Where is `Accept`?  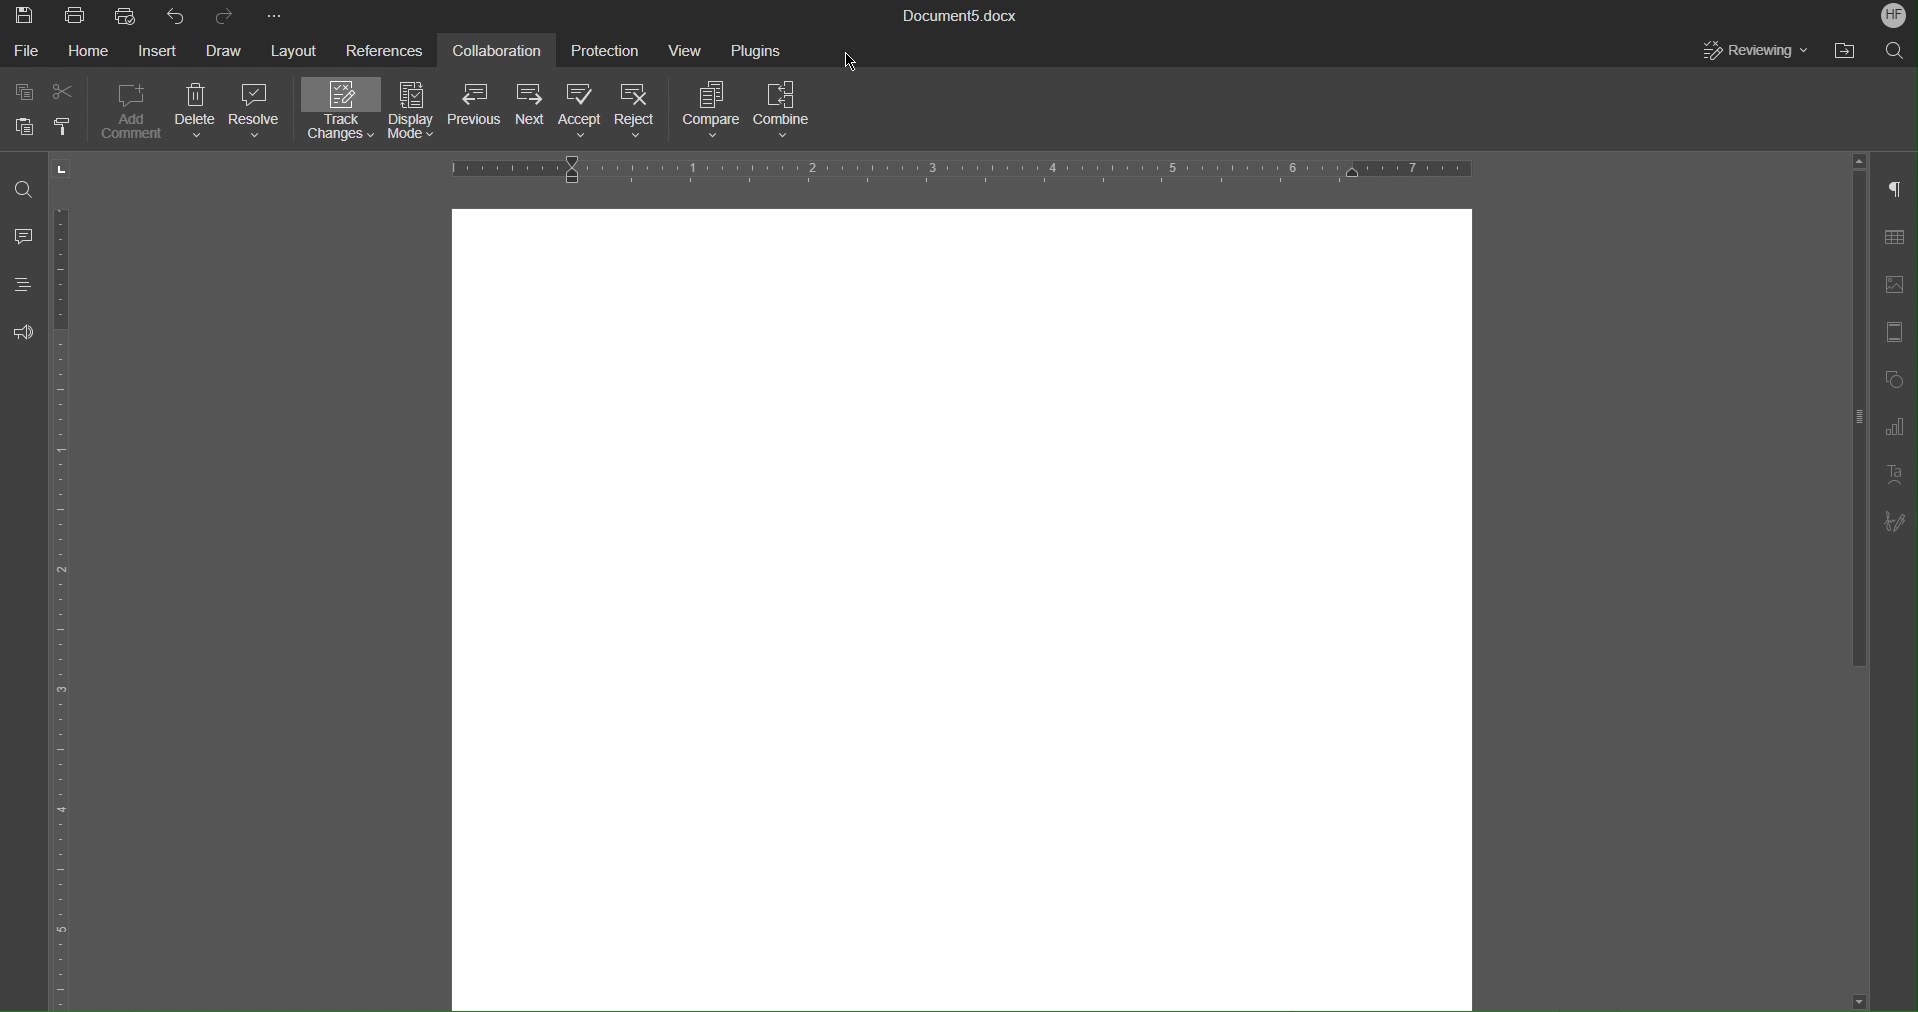 Accept is located at coordinates (589, 111).